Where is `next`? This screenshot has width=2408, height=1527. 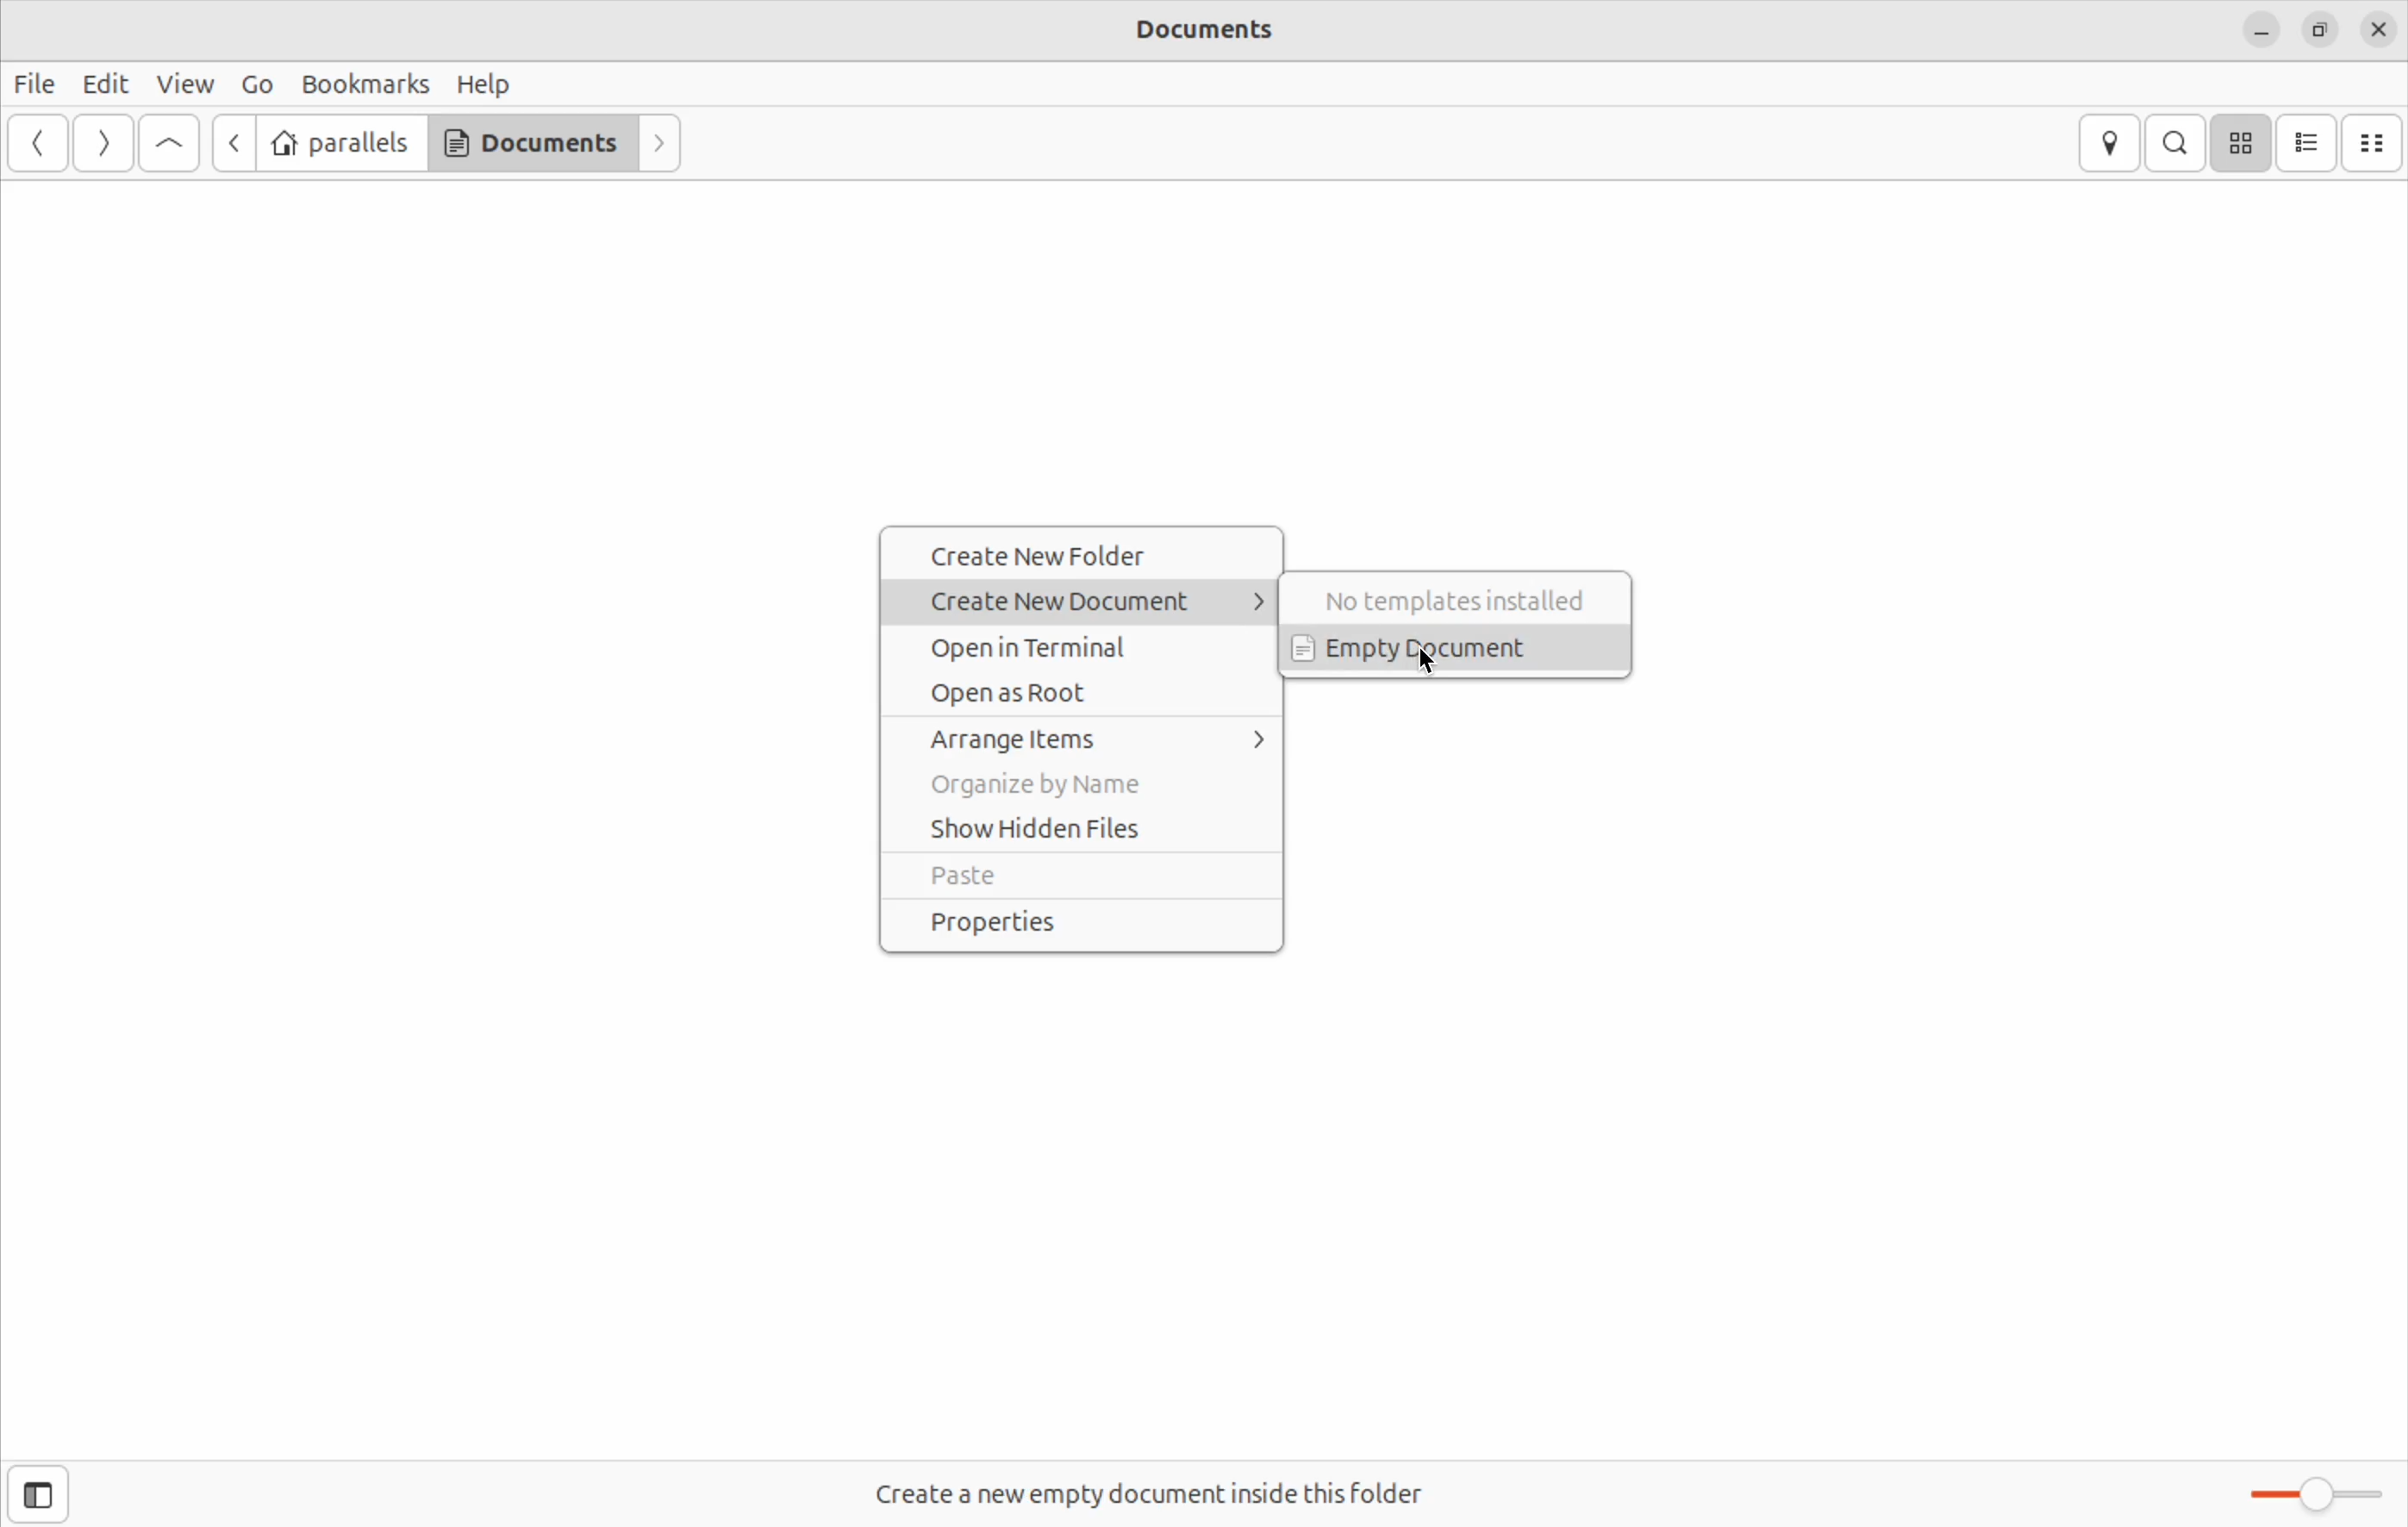
next is located at coordinates (100, 144).